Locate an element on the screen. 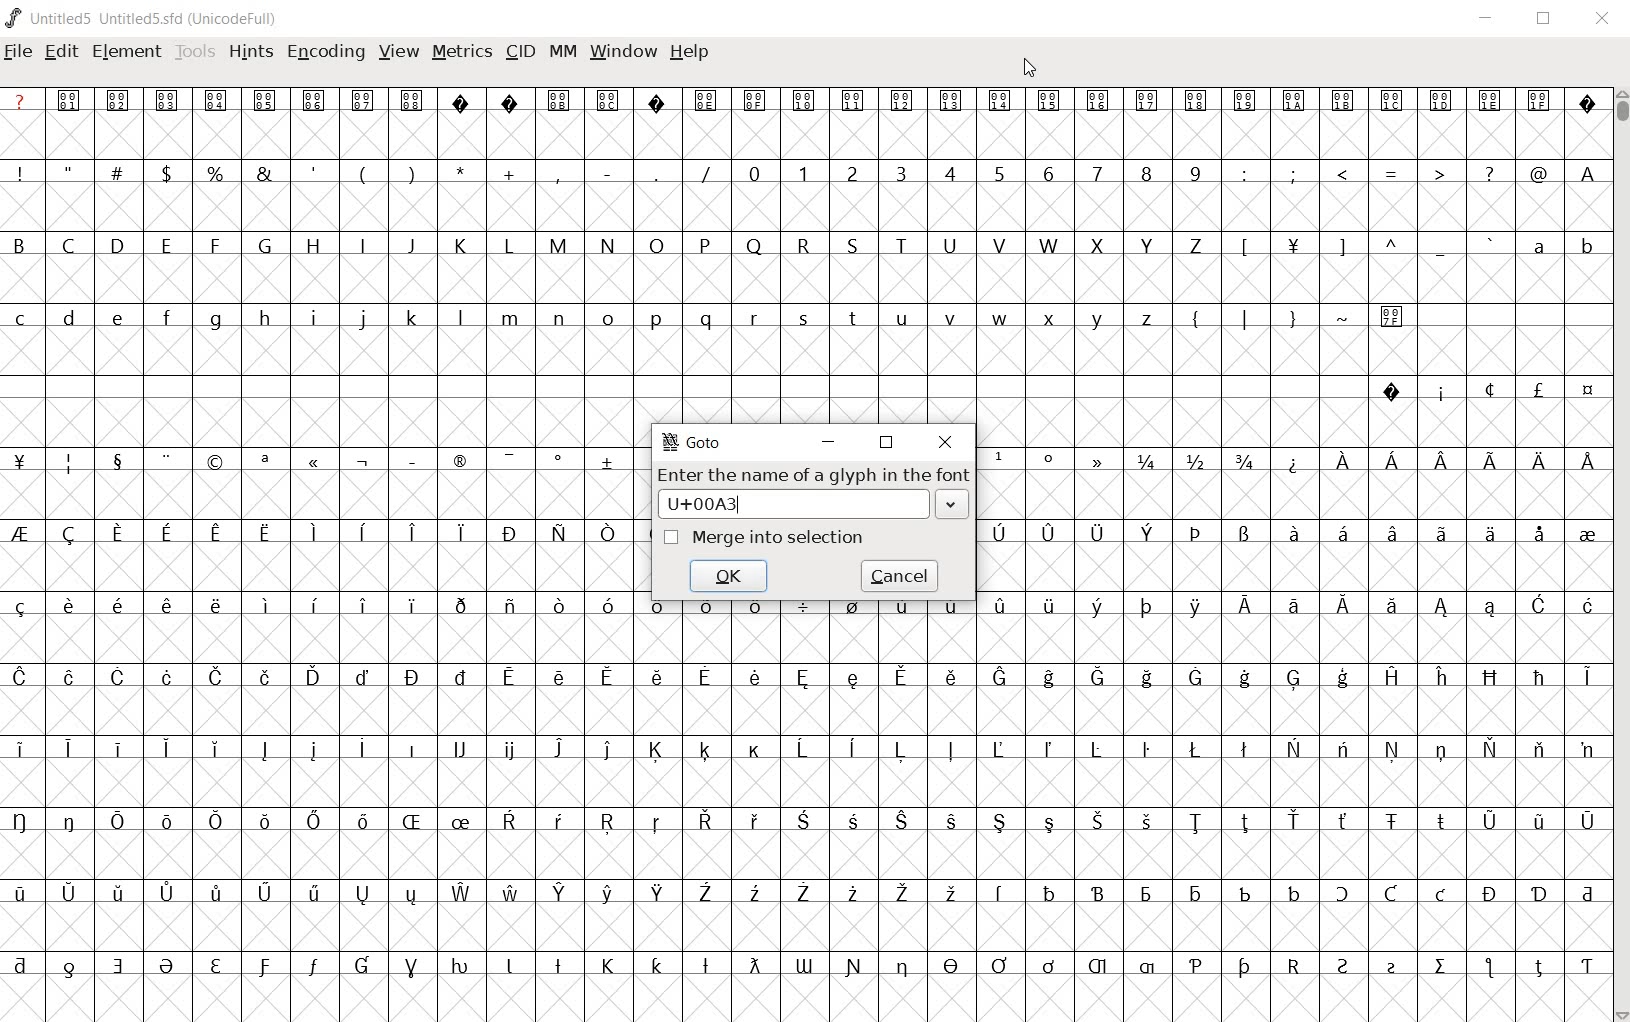 The height and width of the screenshot is (1022, 1630). Symbol is located at coordinates (1442, 534).